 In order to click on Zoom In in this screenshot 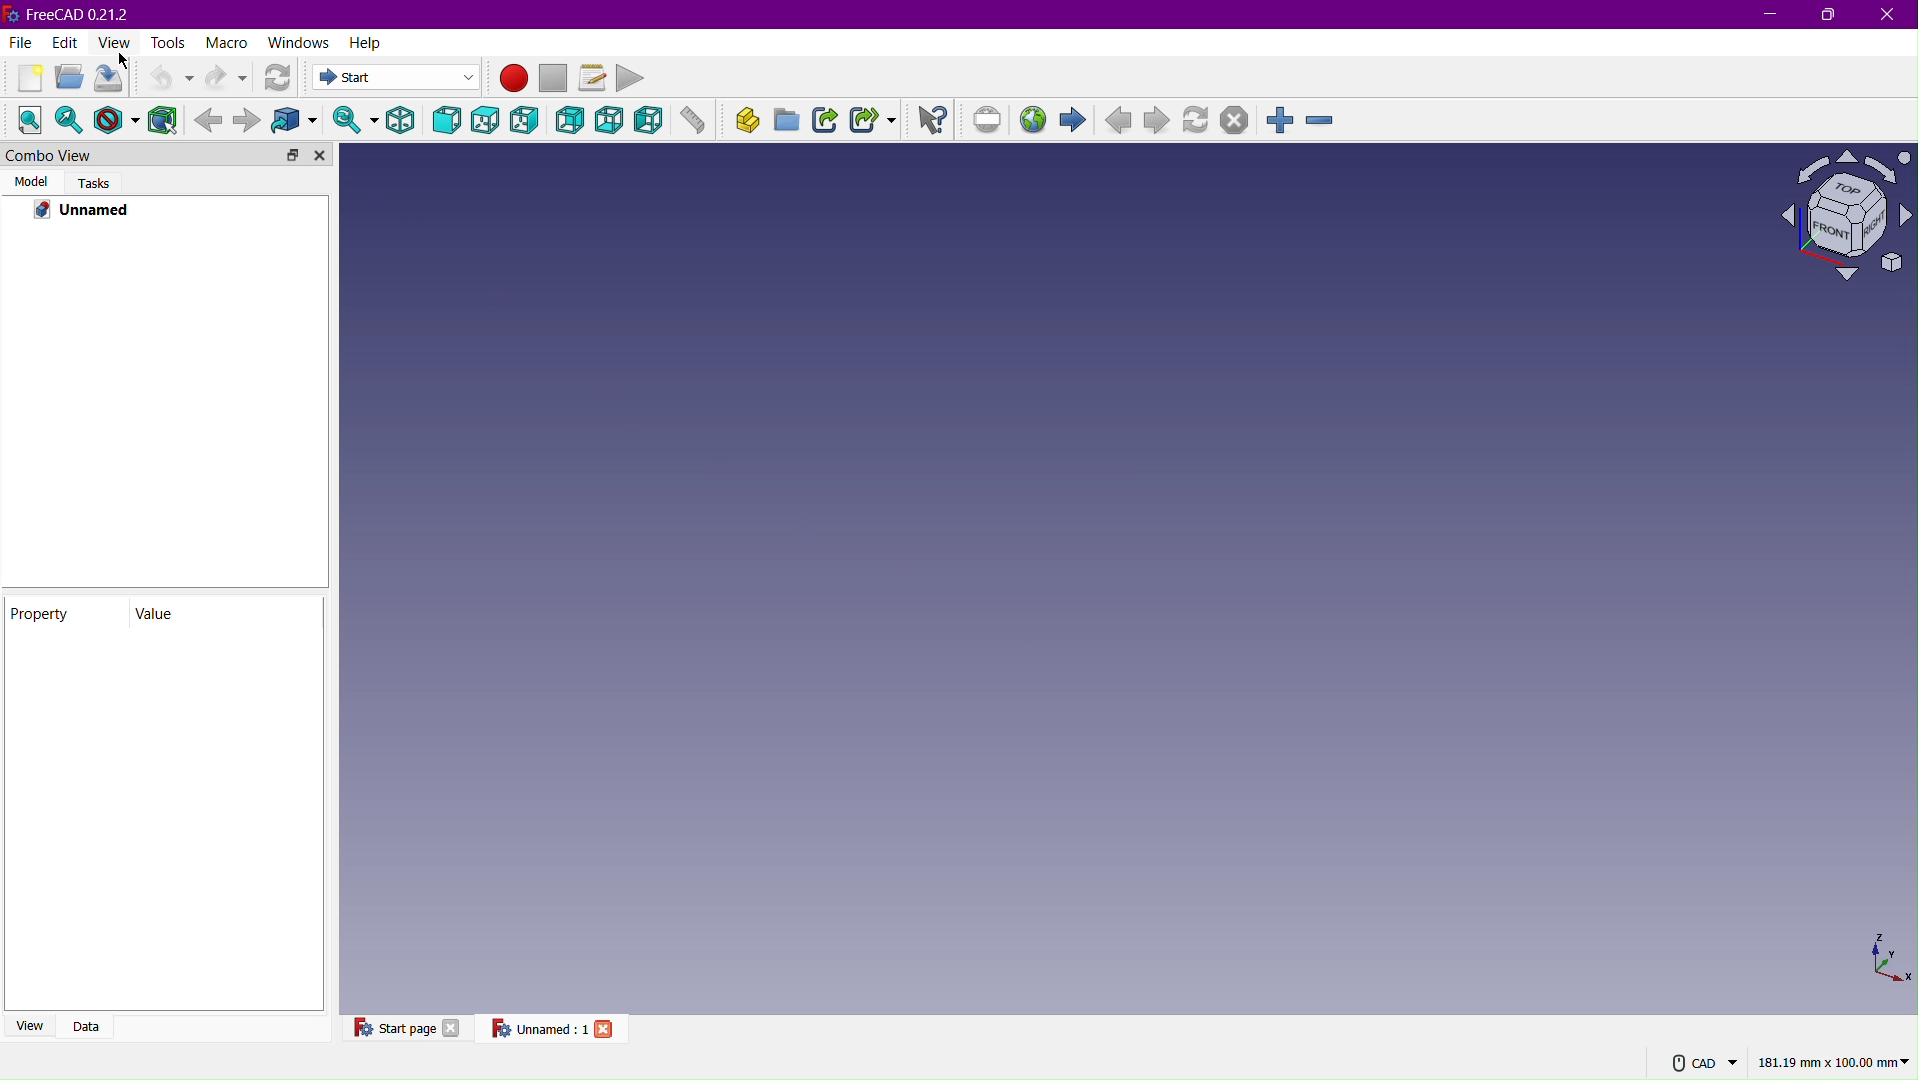, I will do `click(1281, 120)`.